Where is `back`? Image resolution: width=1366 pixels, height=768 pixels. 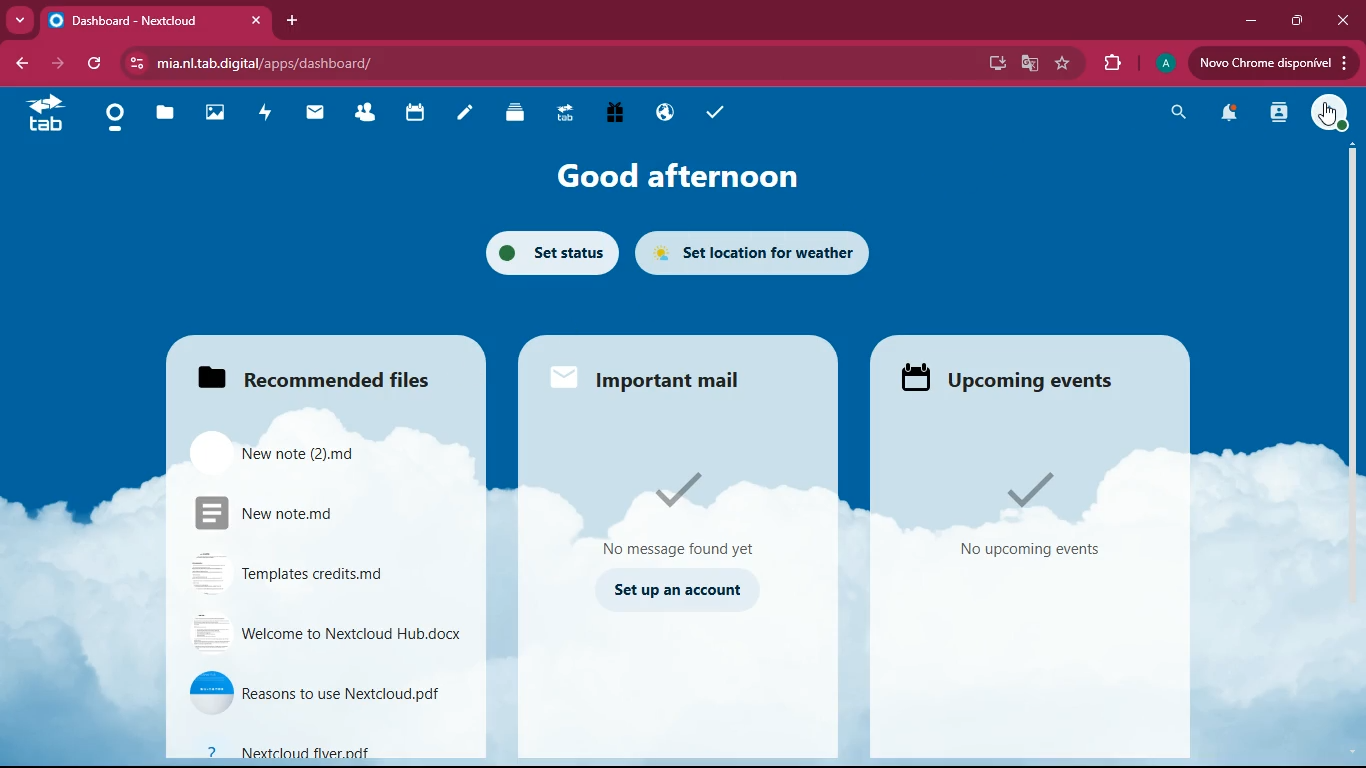 back is located at coordinates (20, 61).